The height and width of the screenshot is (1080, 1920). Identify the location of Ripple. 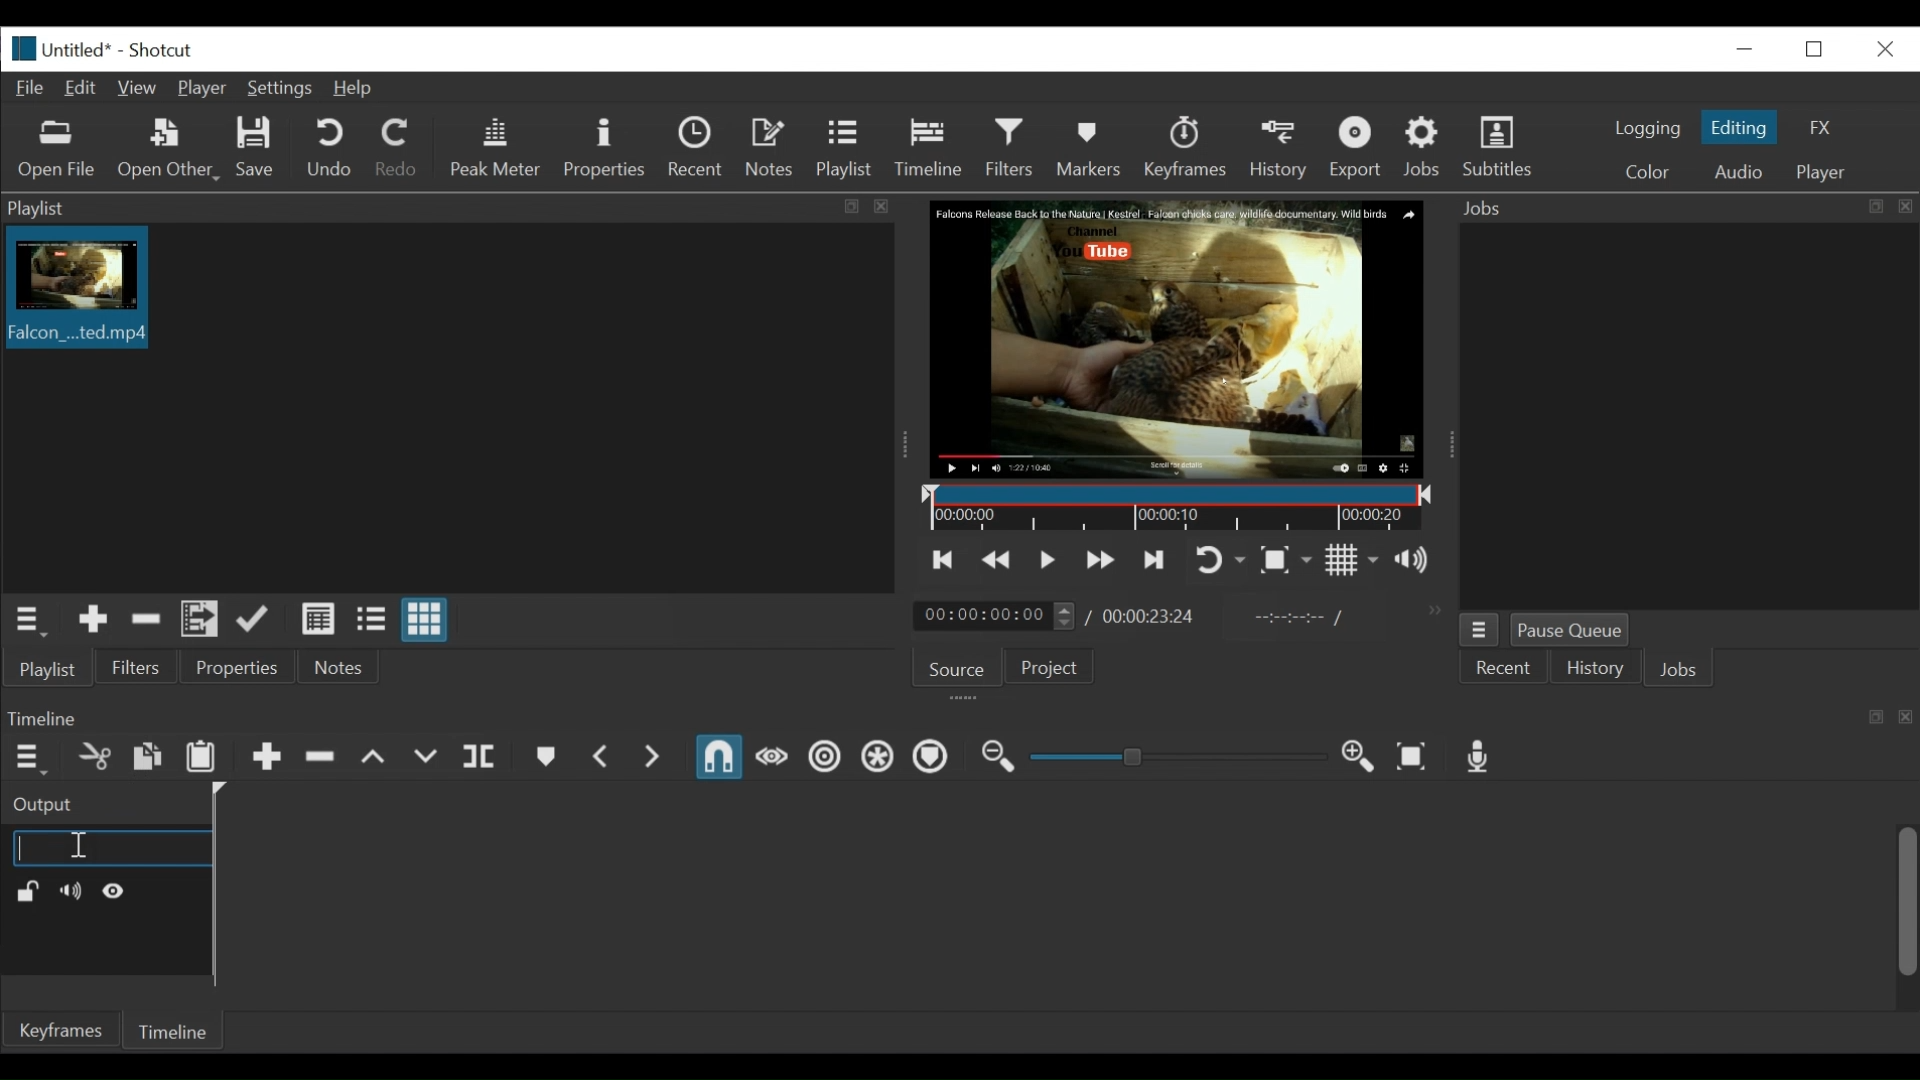
(825, 758).